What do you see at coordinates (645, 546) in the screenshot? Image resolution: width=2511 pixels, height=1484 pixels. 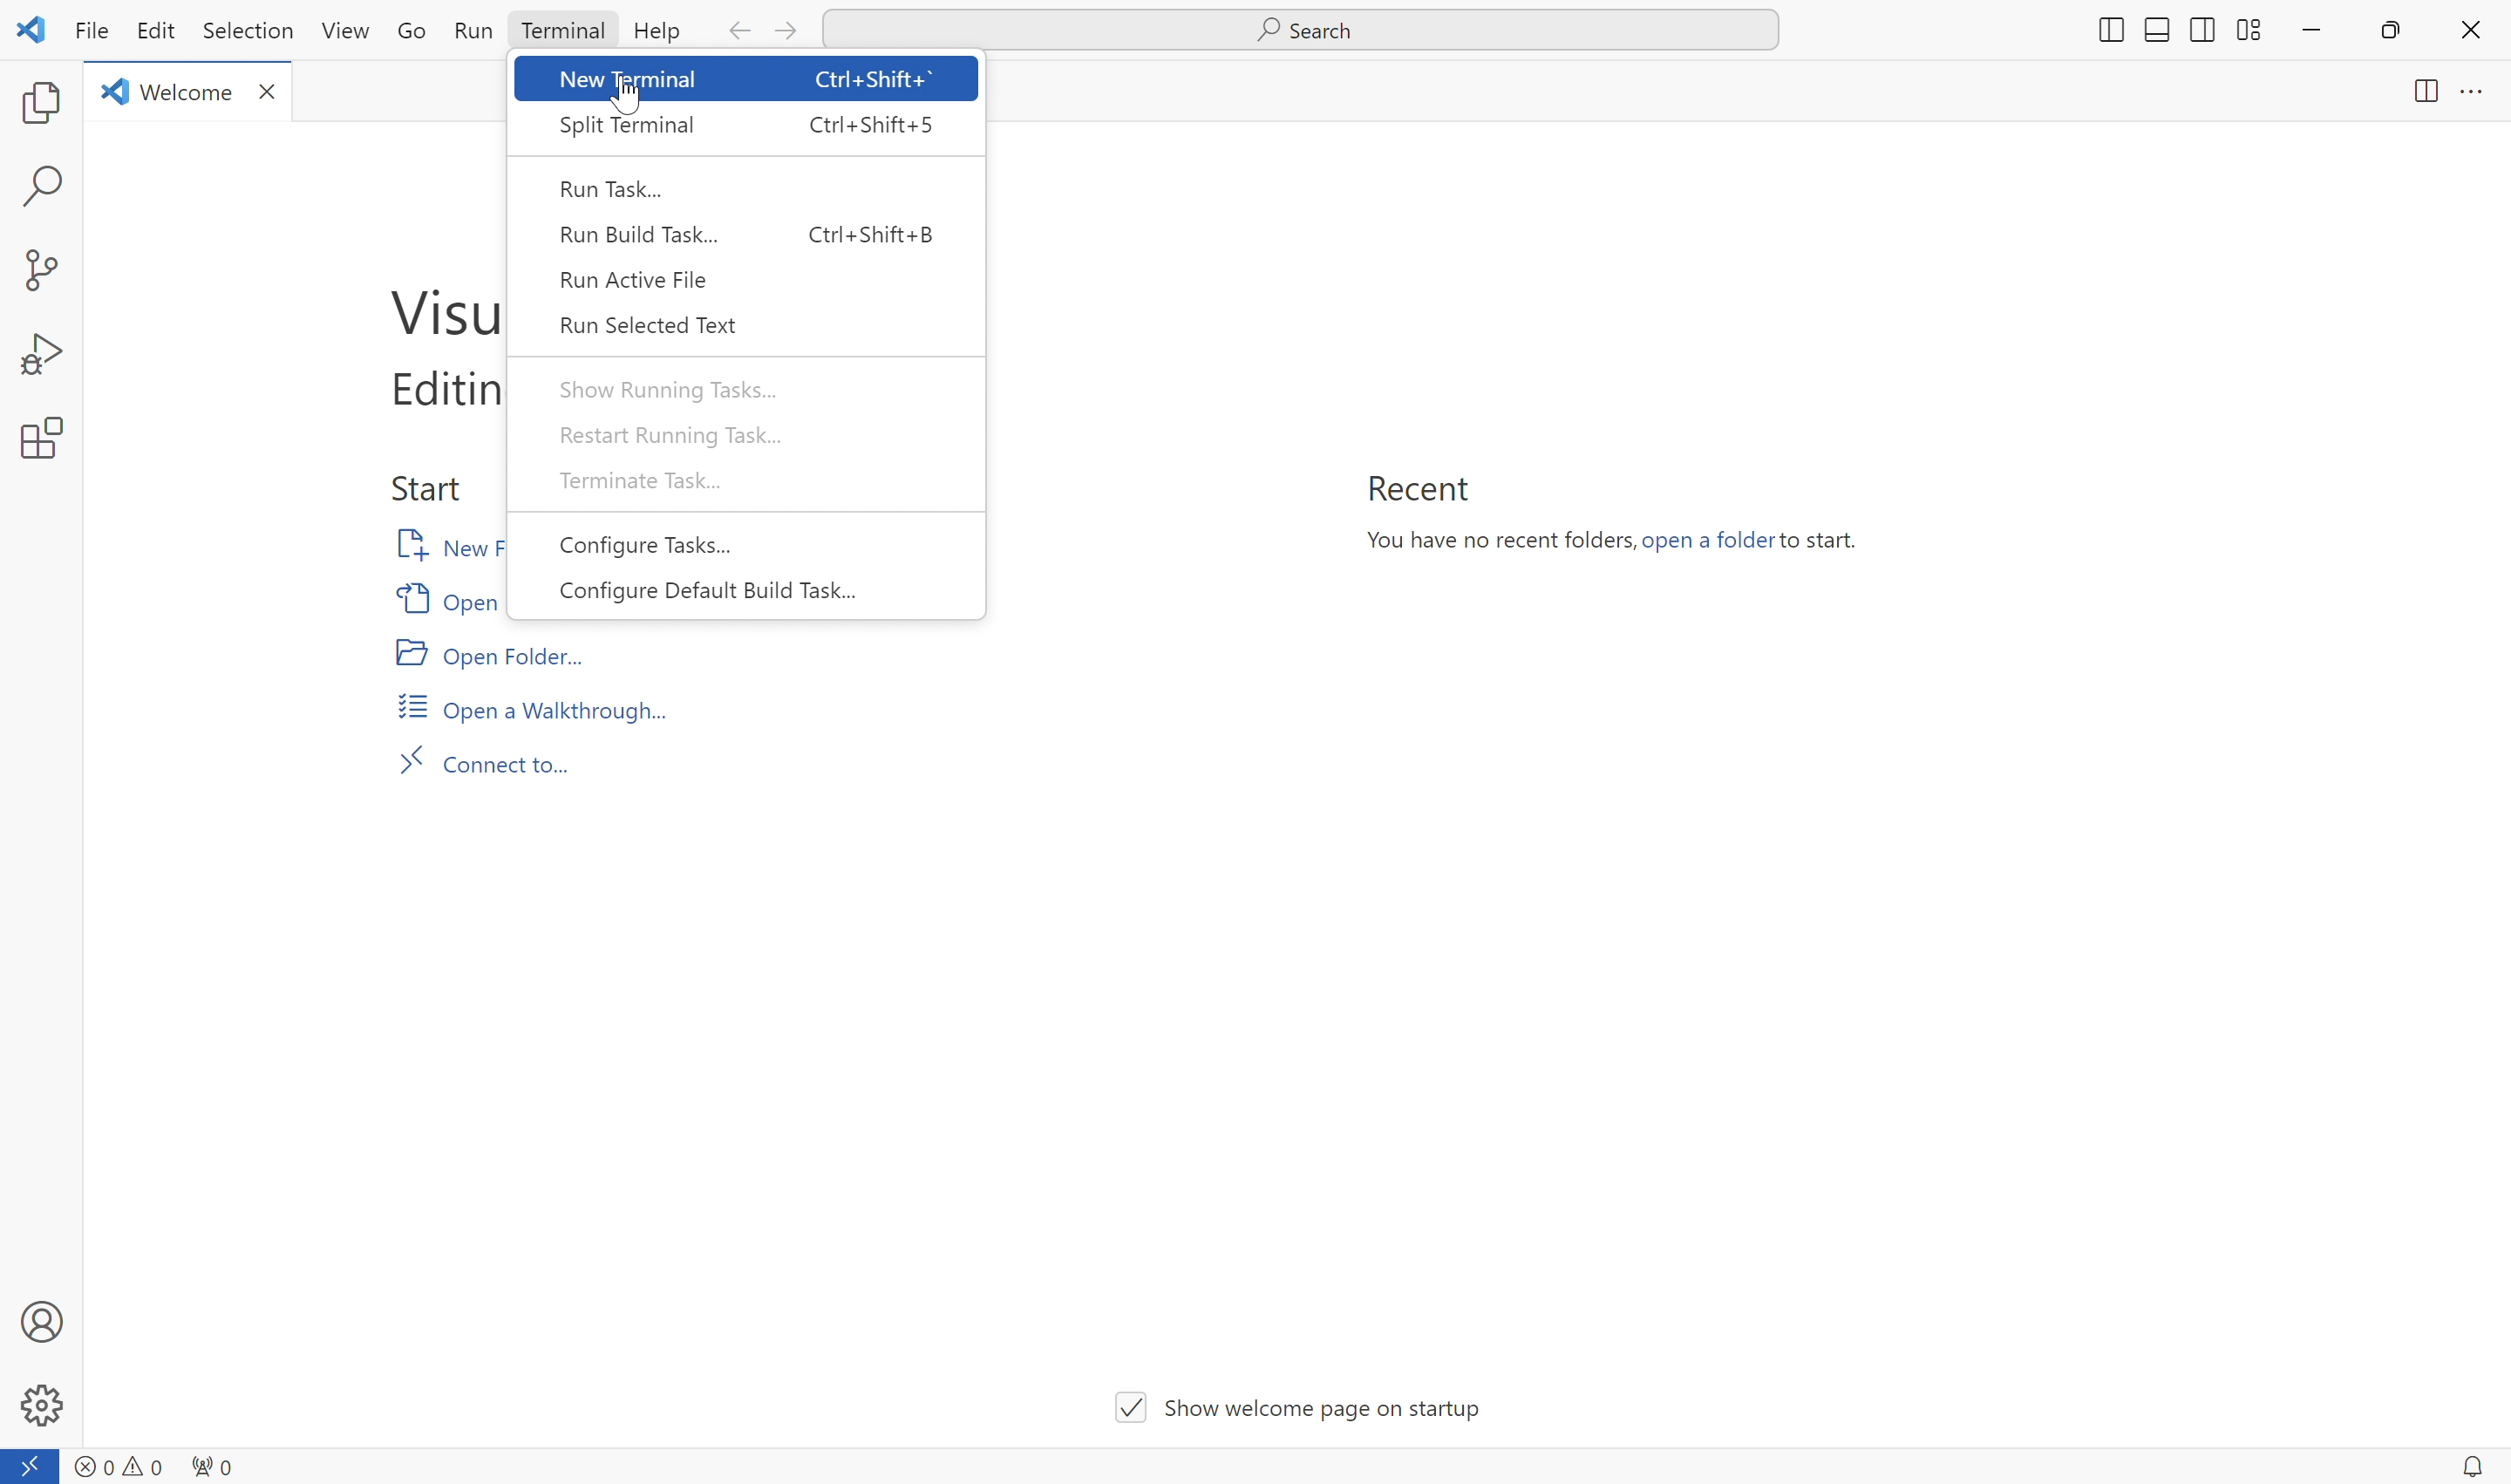 I see `Configure Tasks...` at bounding box center [645, 546].